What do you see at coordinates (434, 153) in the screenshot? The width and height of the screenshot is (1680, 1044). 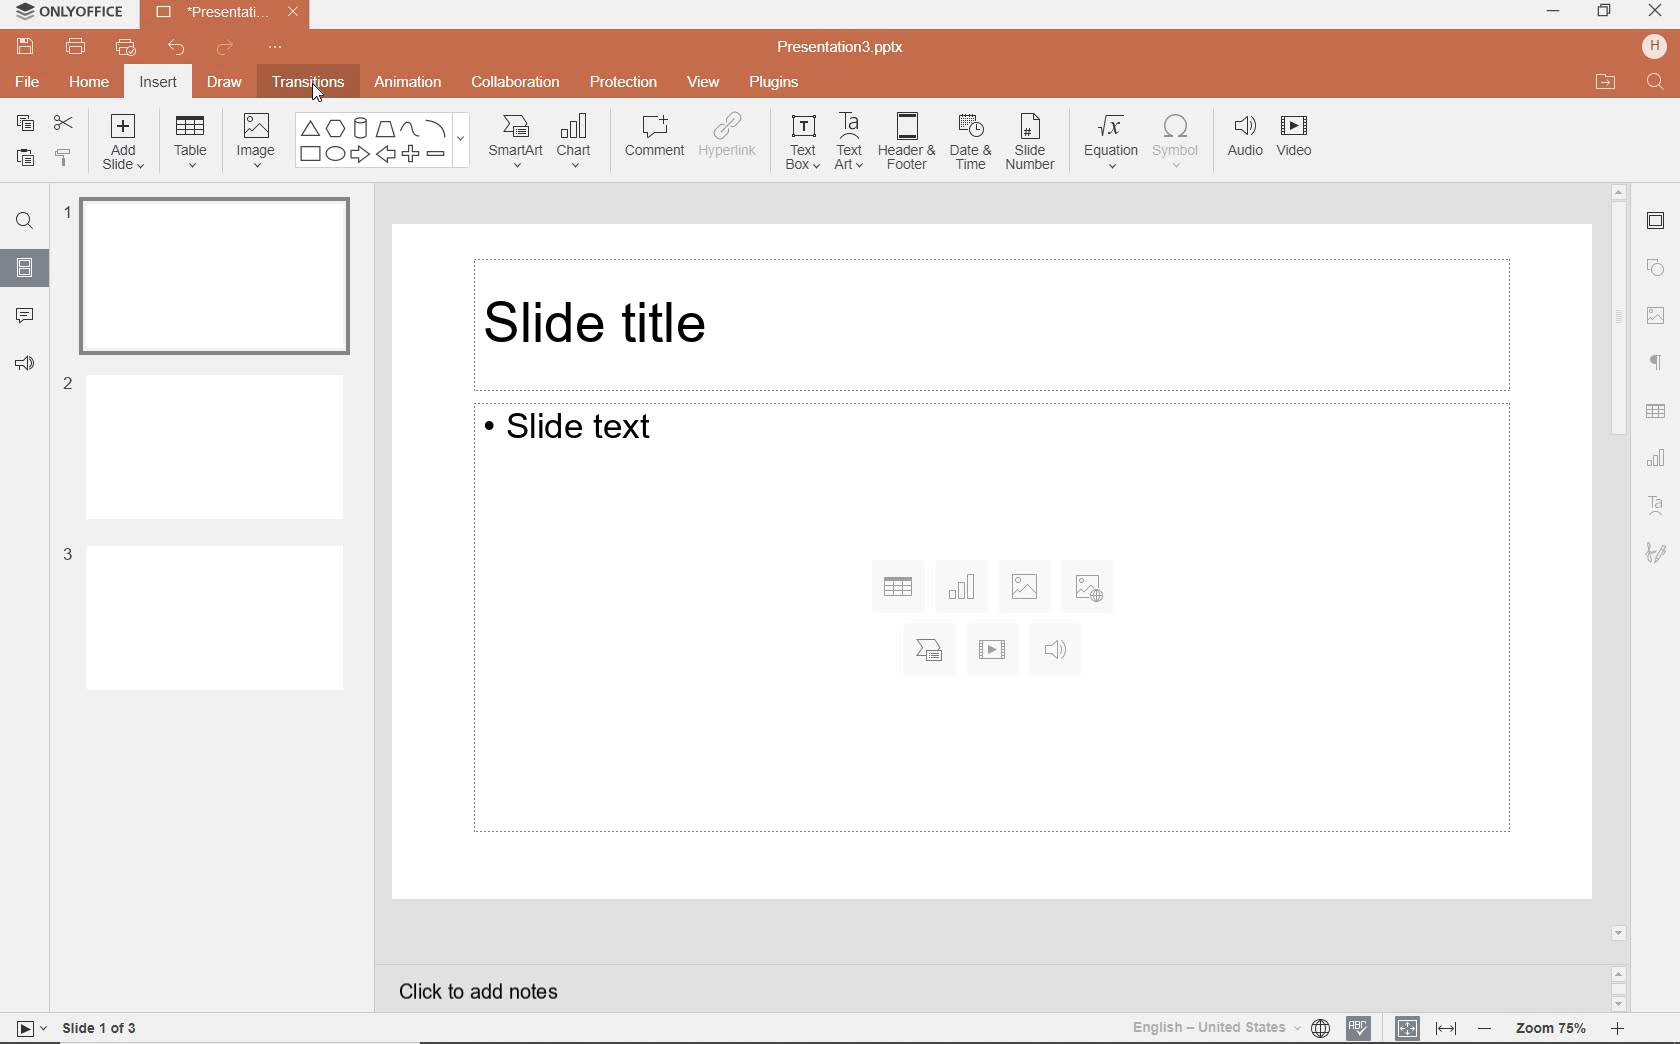 I see `DEDUCT SIGN` at bounding box center [434, 153].